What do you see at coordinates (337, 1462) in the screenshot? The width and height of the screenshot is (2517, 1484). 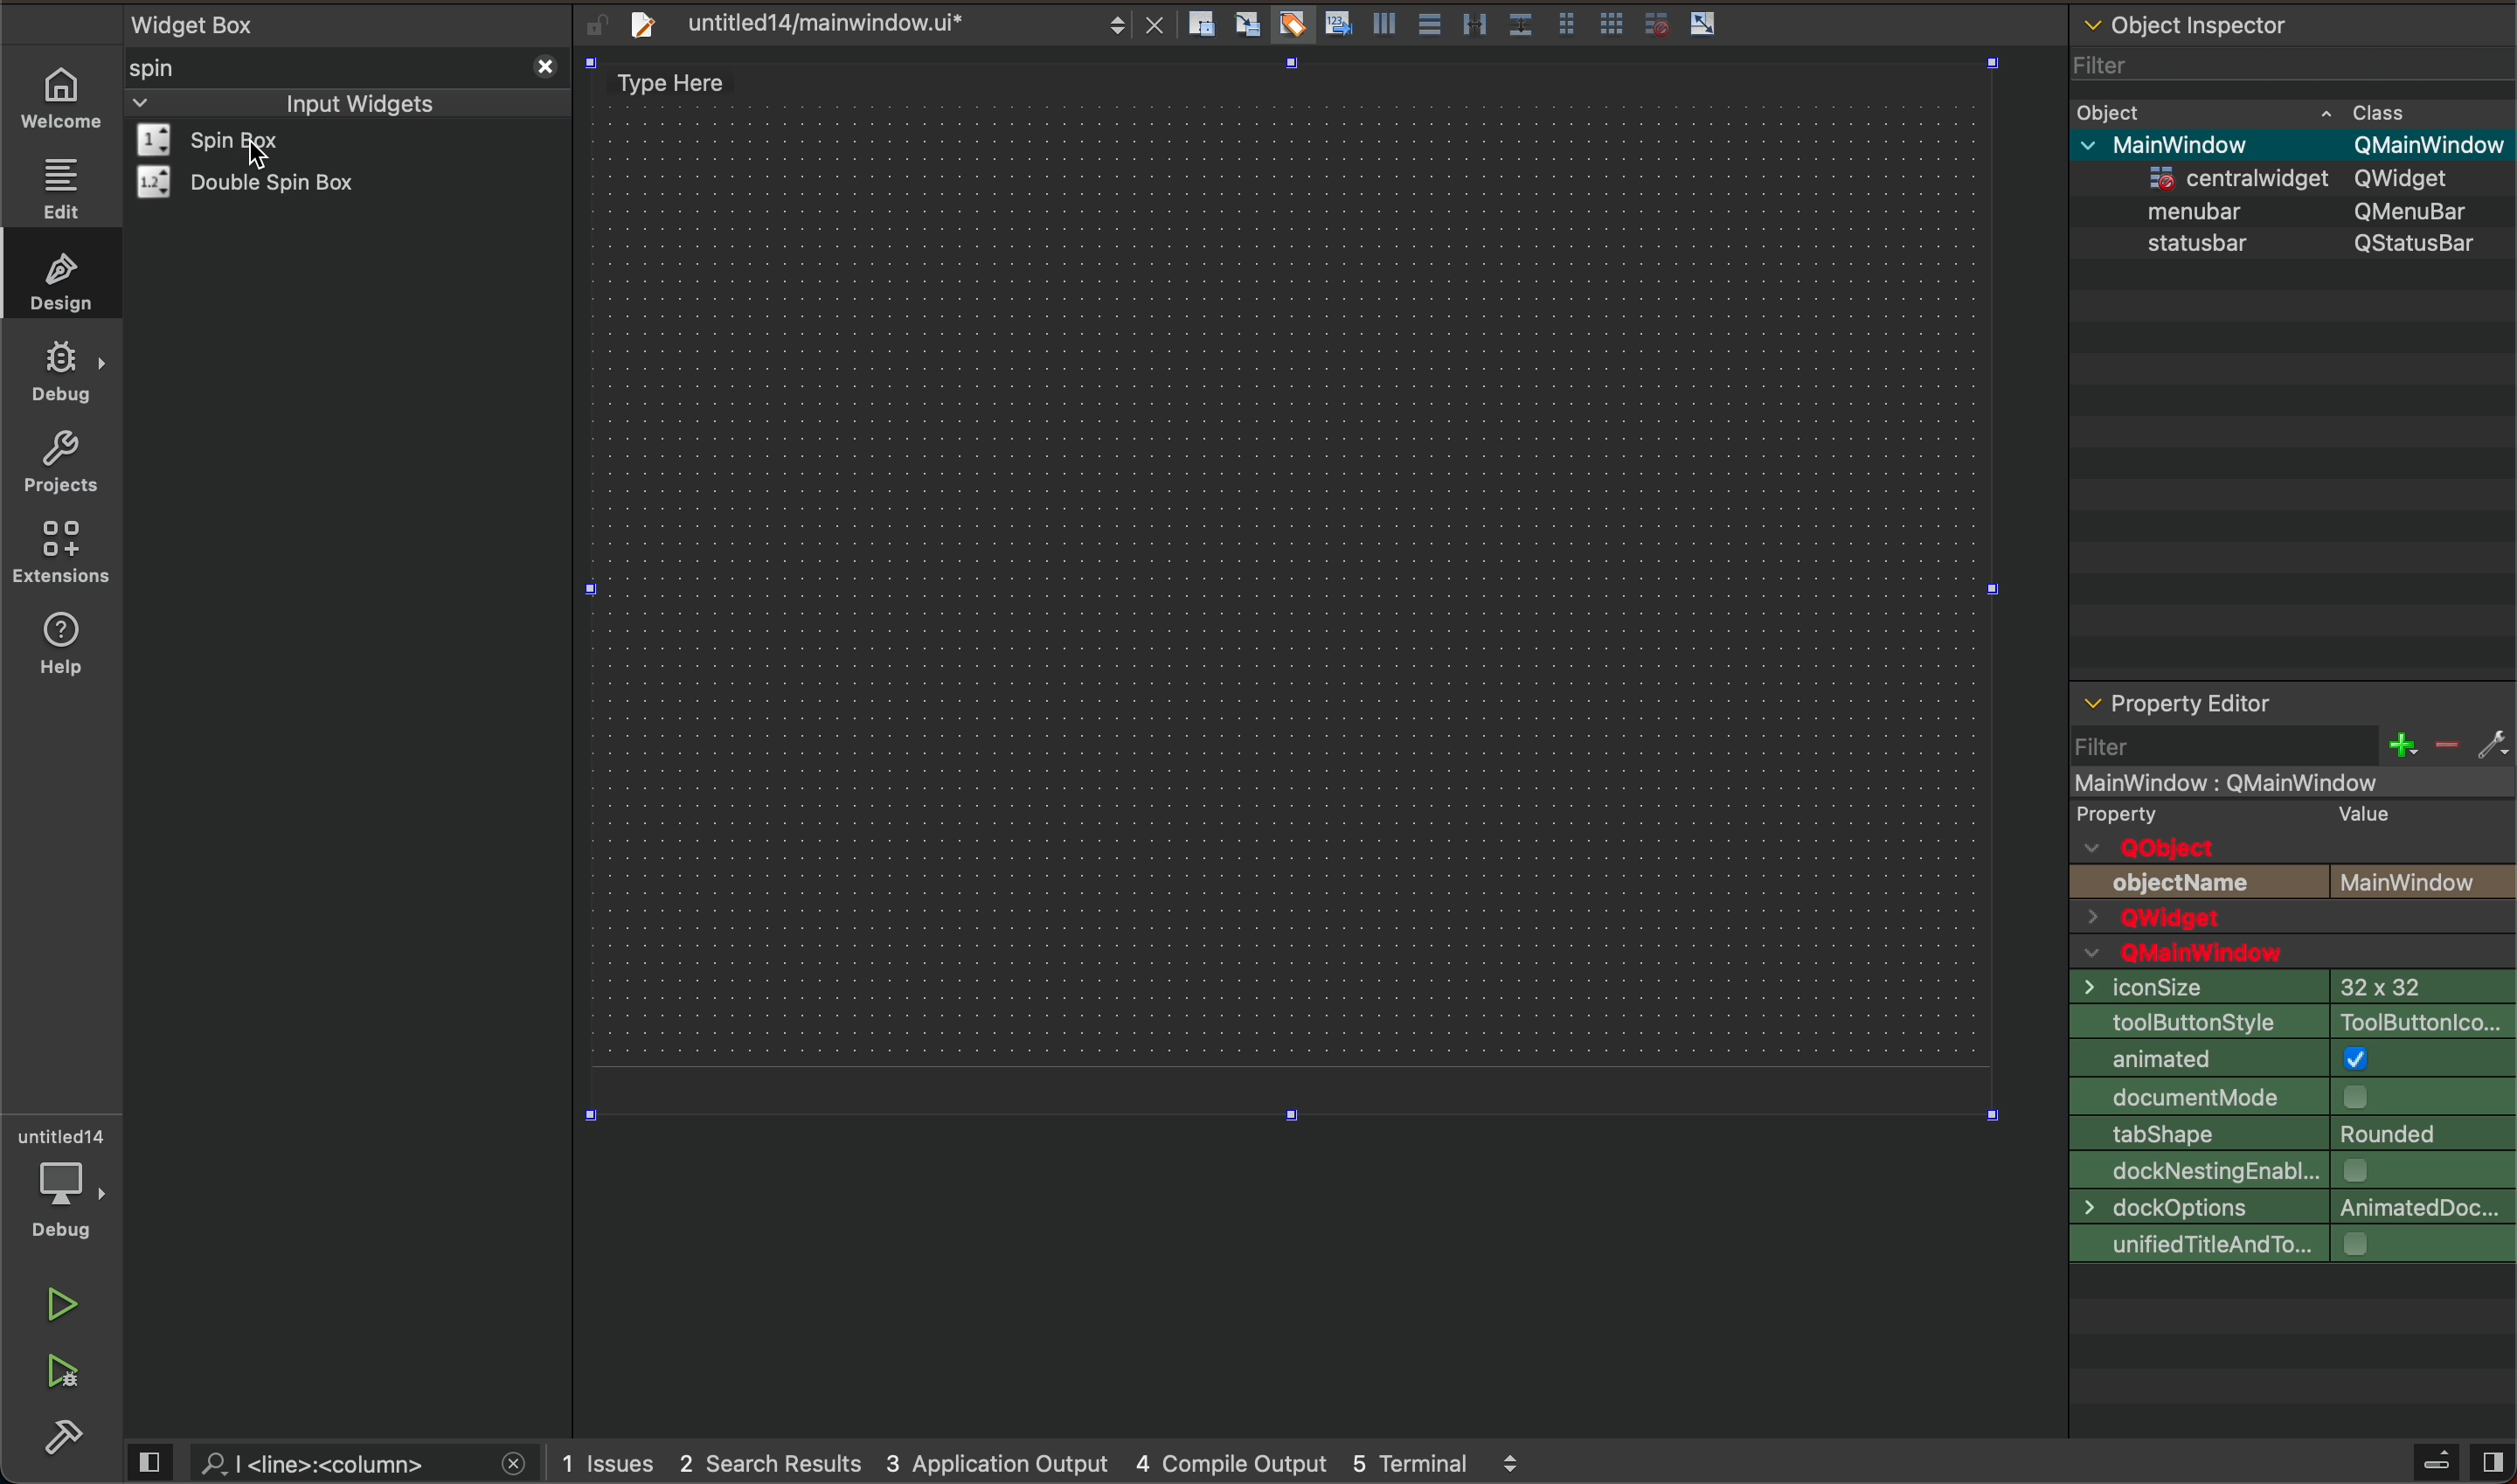 I see `search` at bounding box center [337, 1462].